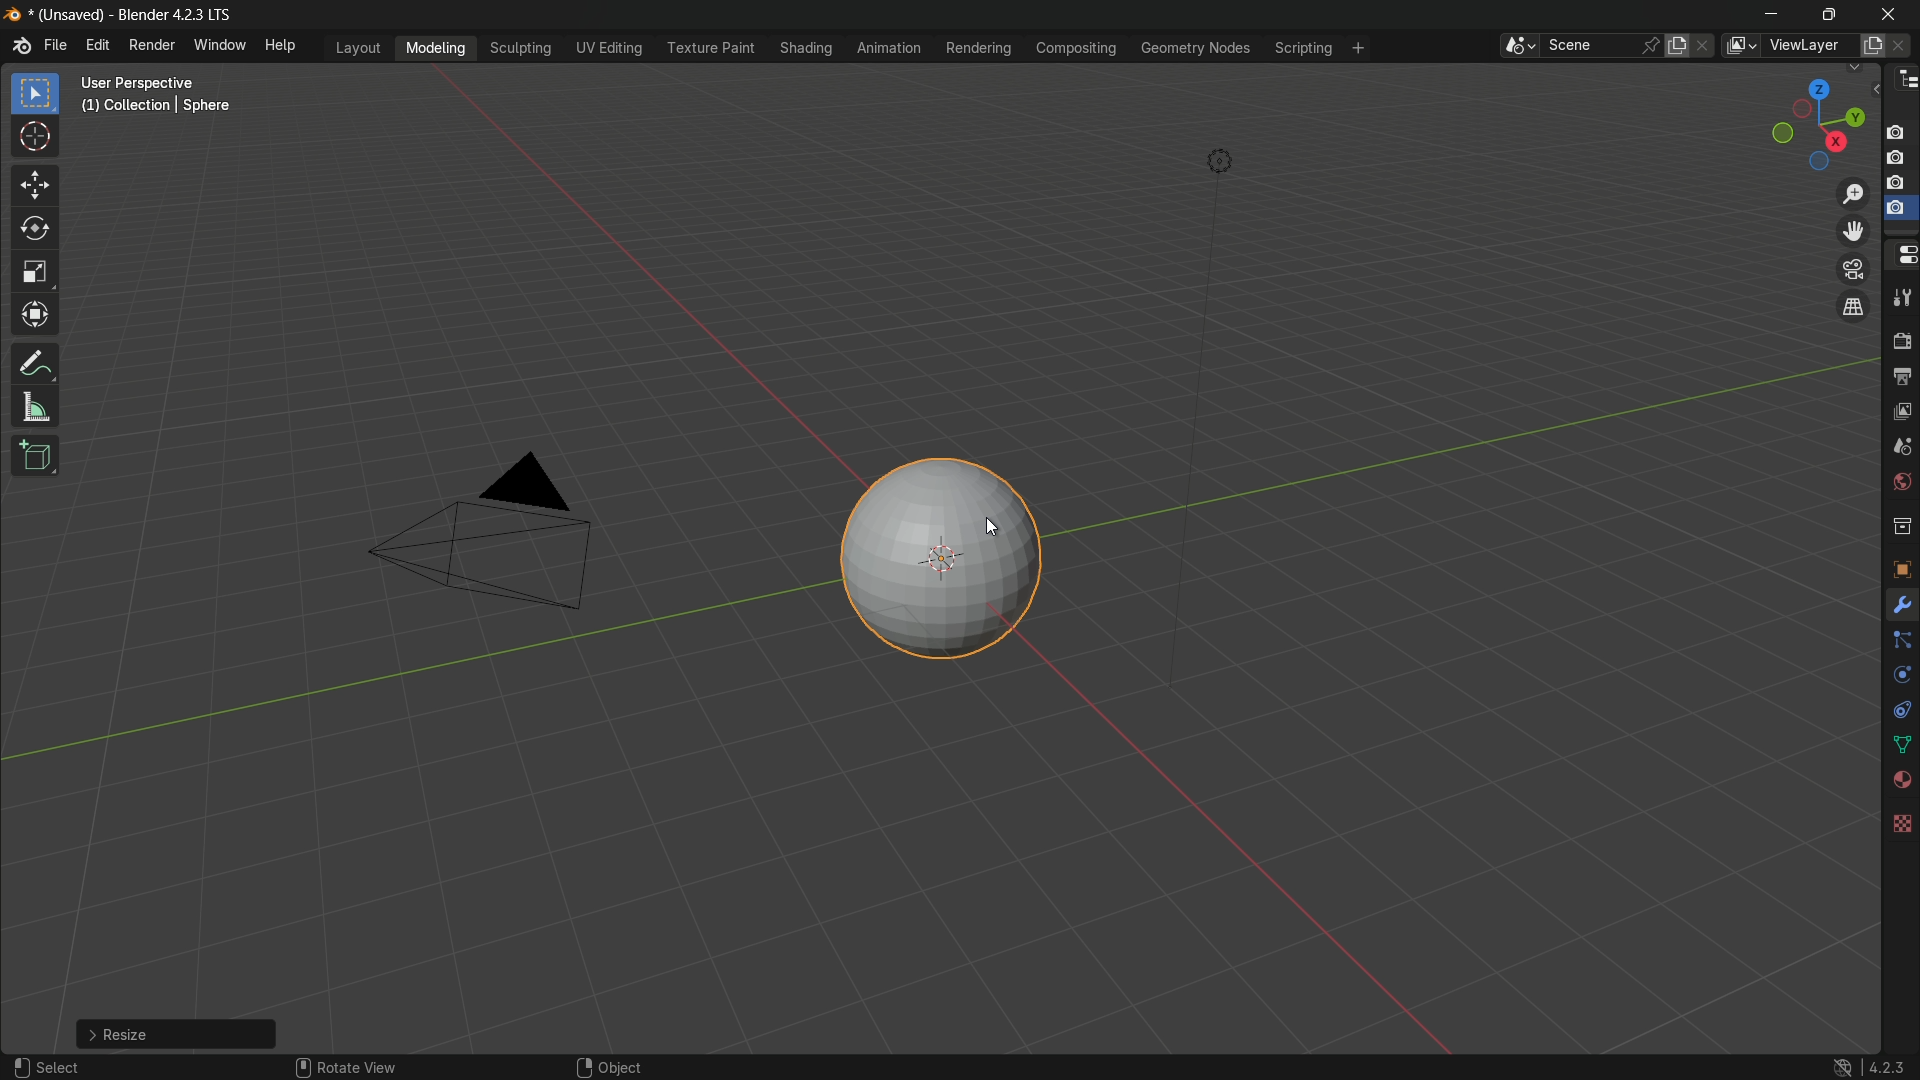 Image resolution: width=1920 pixels, height=1080 pixels. What do you see at coordinates (150, 45) in the screenshot?
I see `render menu` at bounding box center [150, 45].